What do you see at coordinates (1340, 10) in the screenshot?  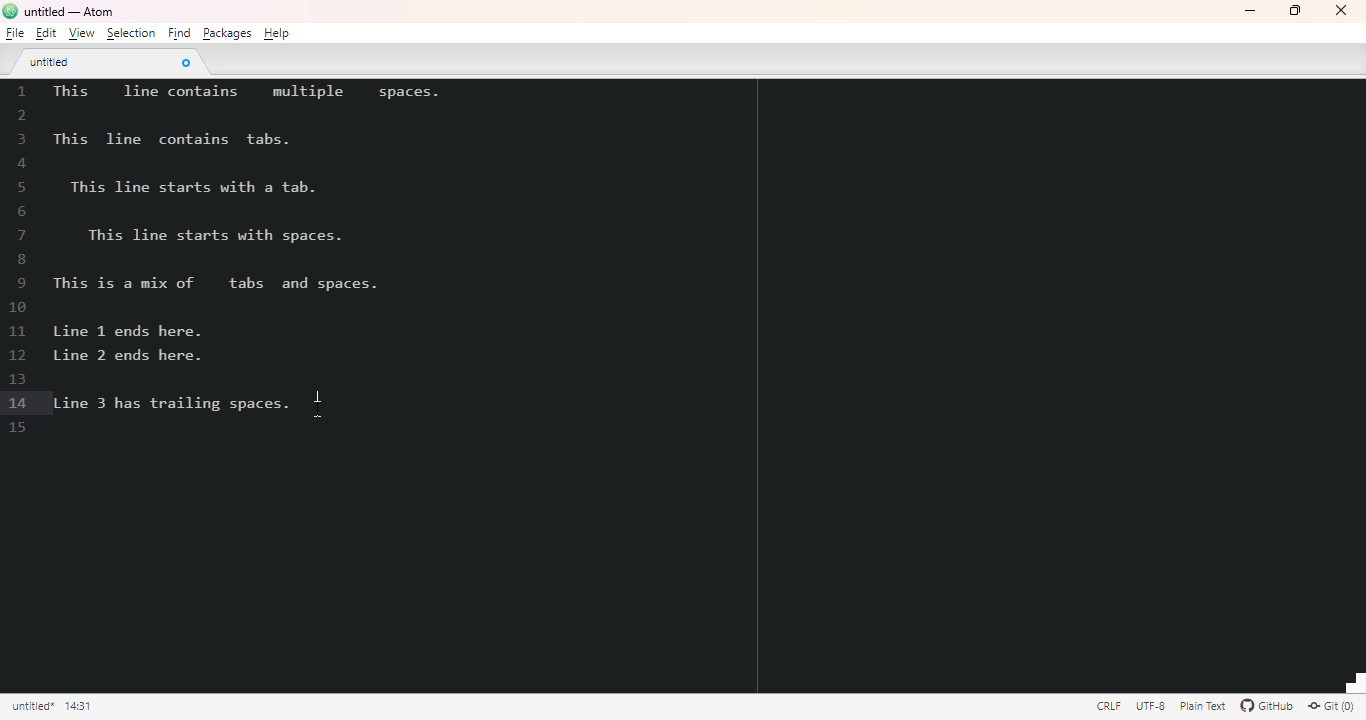 I see `close` at bounding box center [1340, 10].